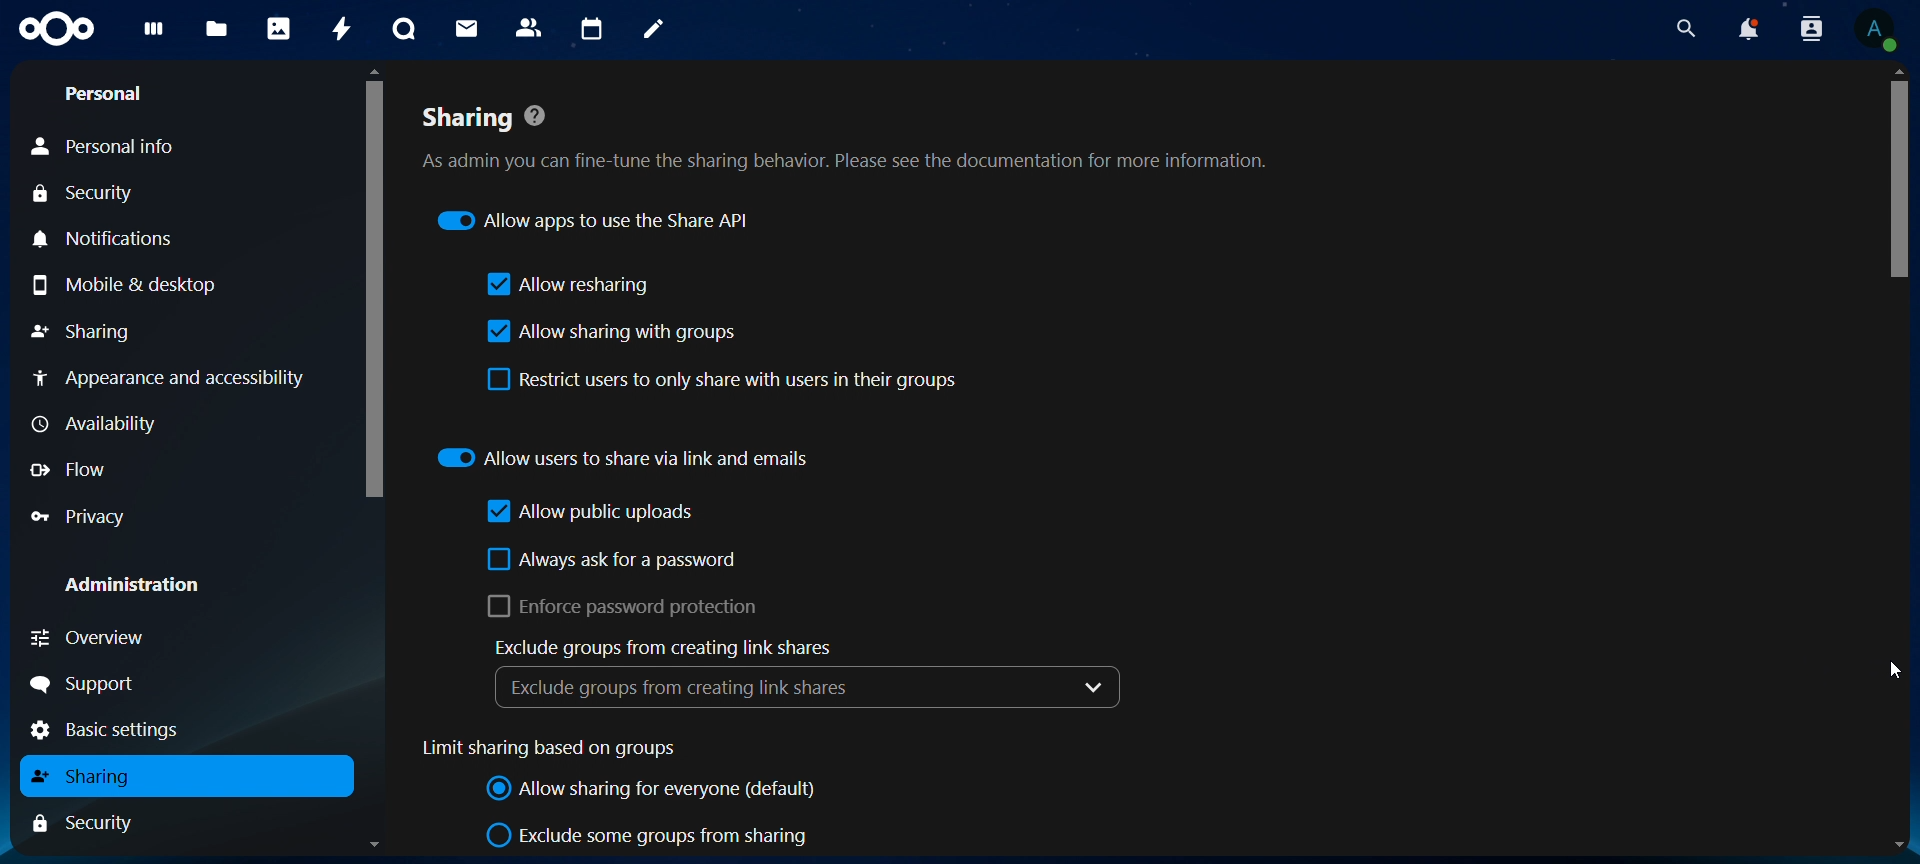 The height and width of the screenshot is (864, 1920). I want to click on search, so click(1681, 29).